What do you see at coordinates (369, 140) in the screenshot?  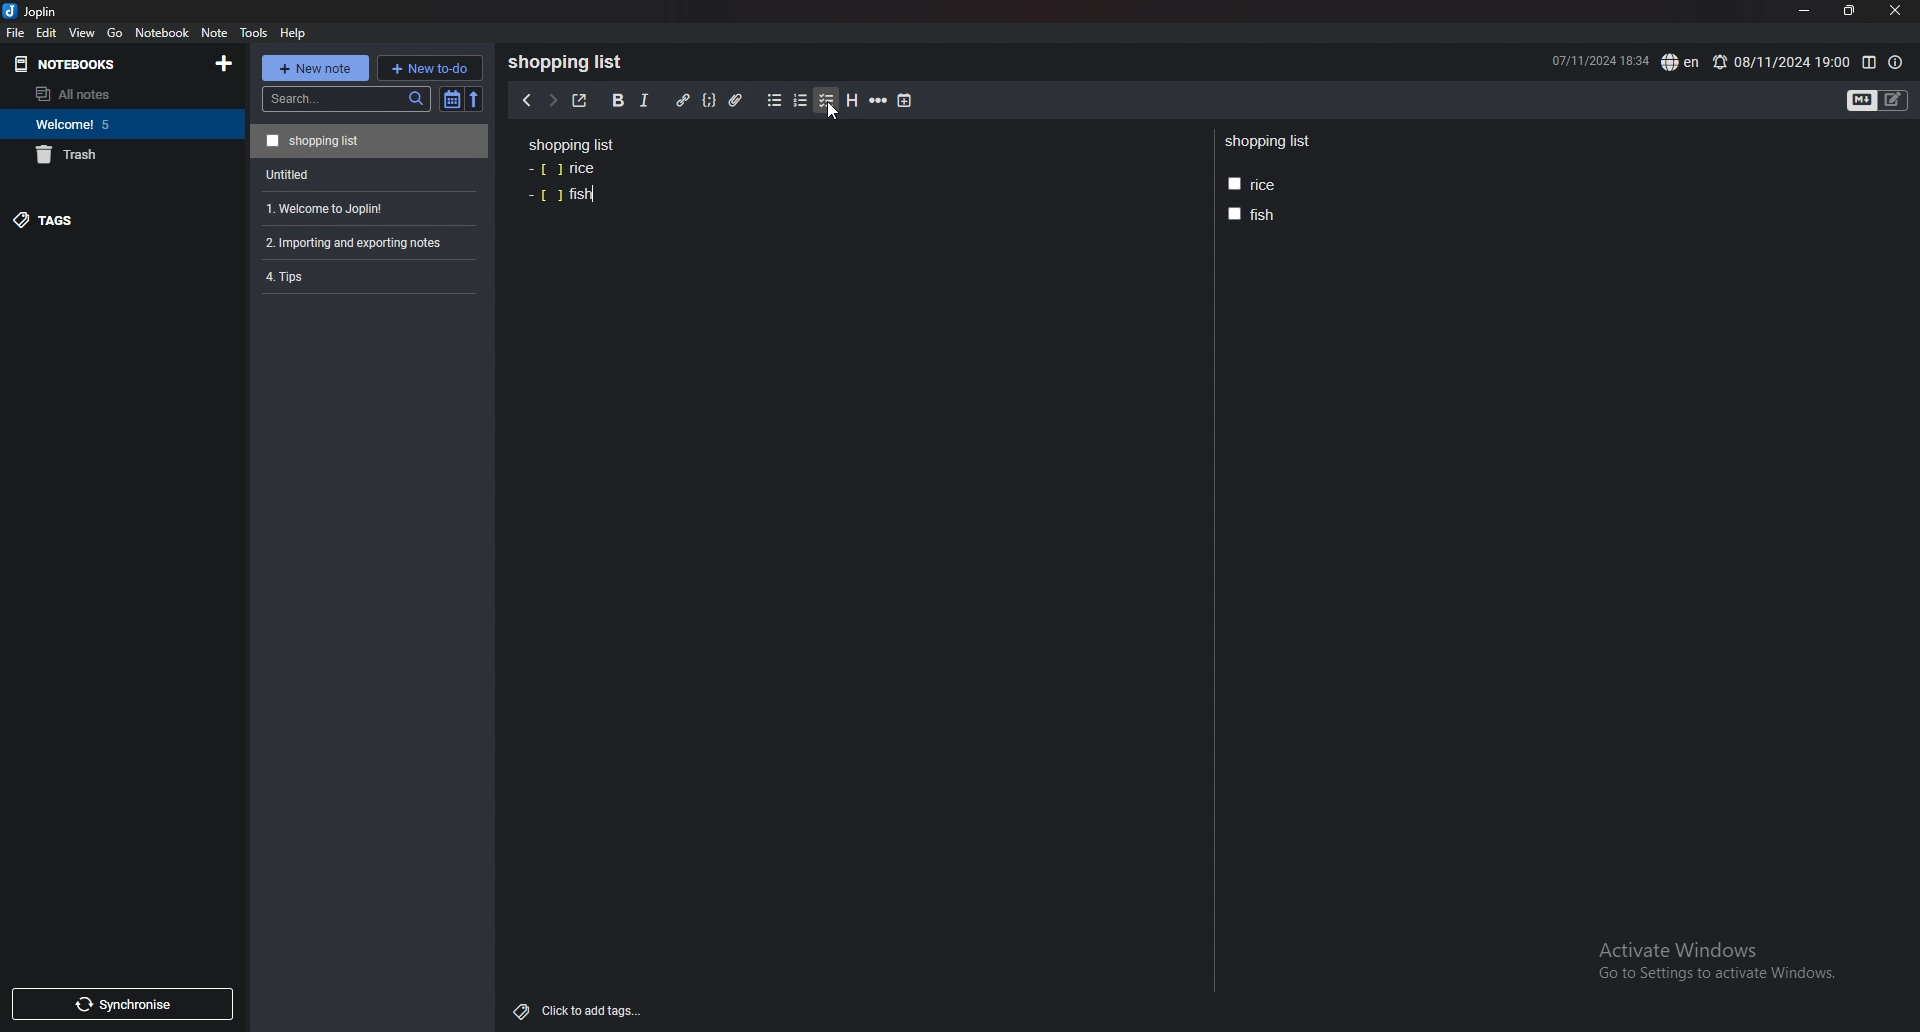 I see `Shopping list` at bounding box center [369, 140].